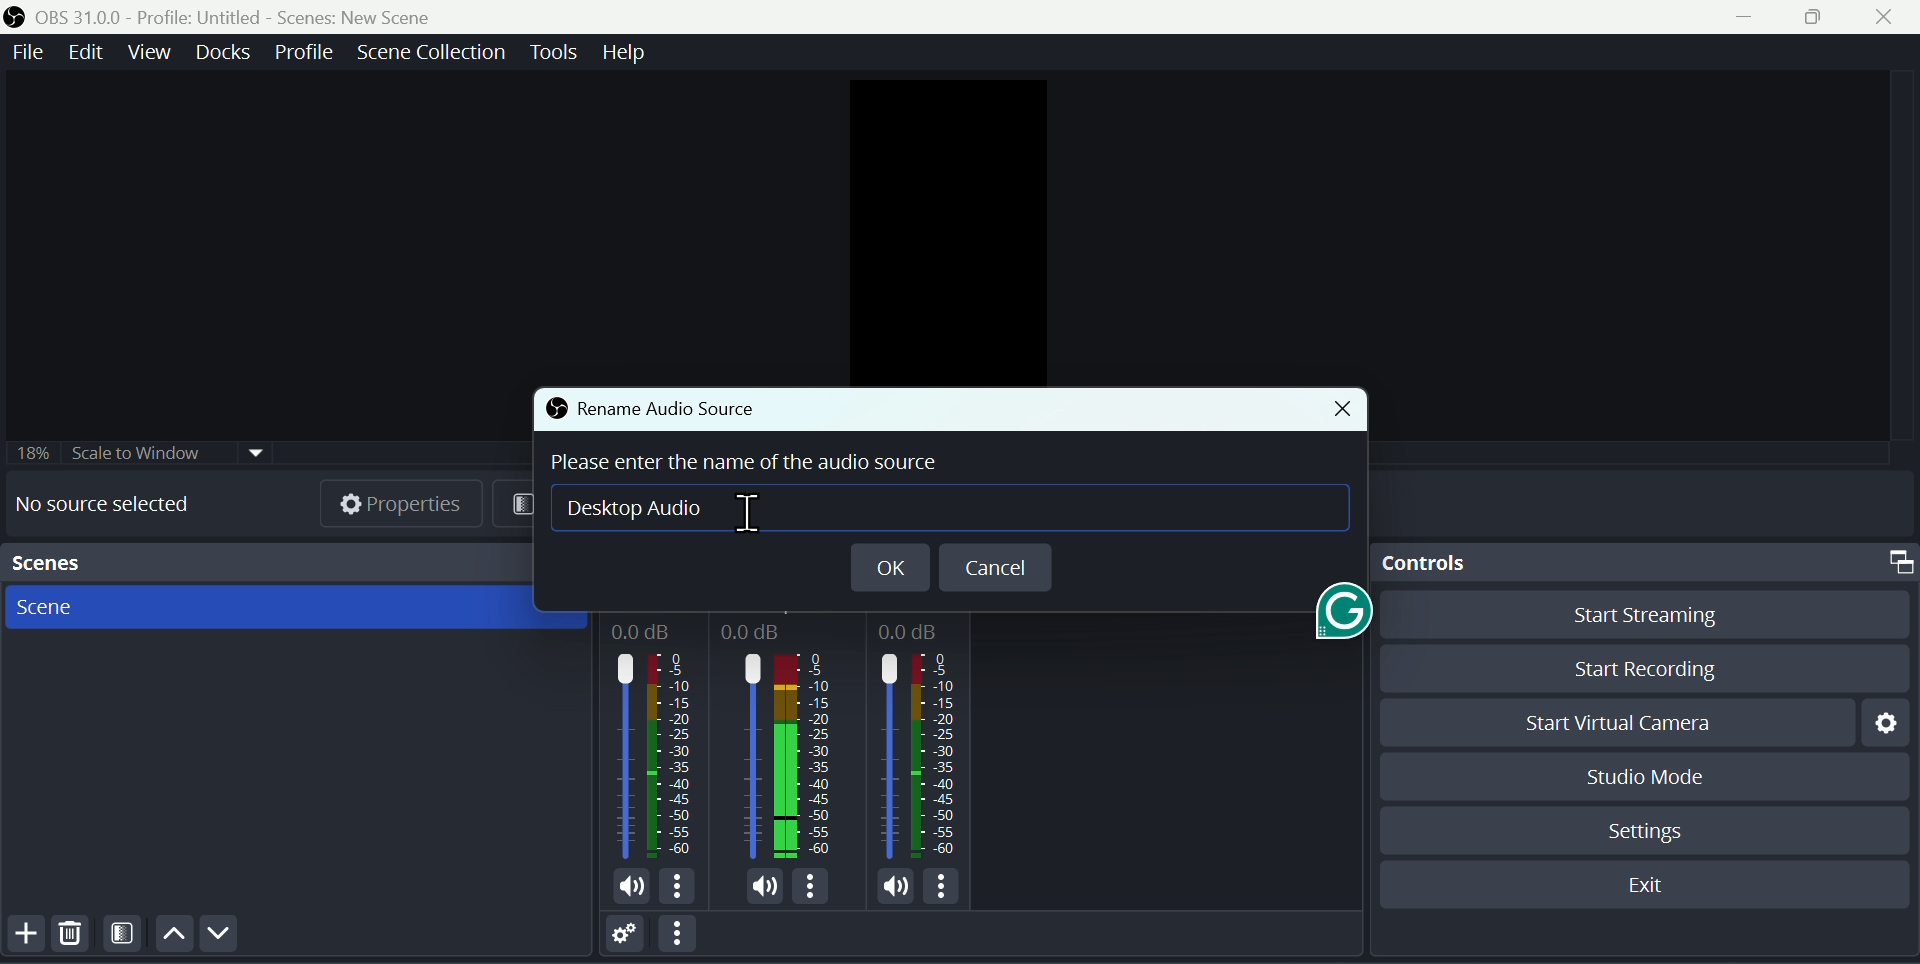 This screenshot has height=964, width=1920. I want to click on close, so click(1336, 409).